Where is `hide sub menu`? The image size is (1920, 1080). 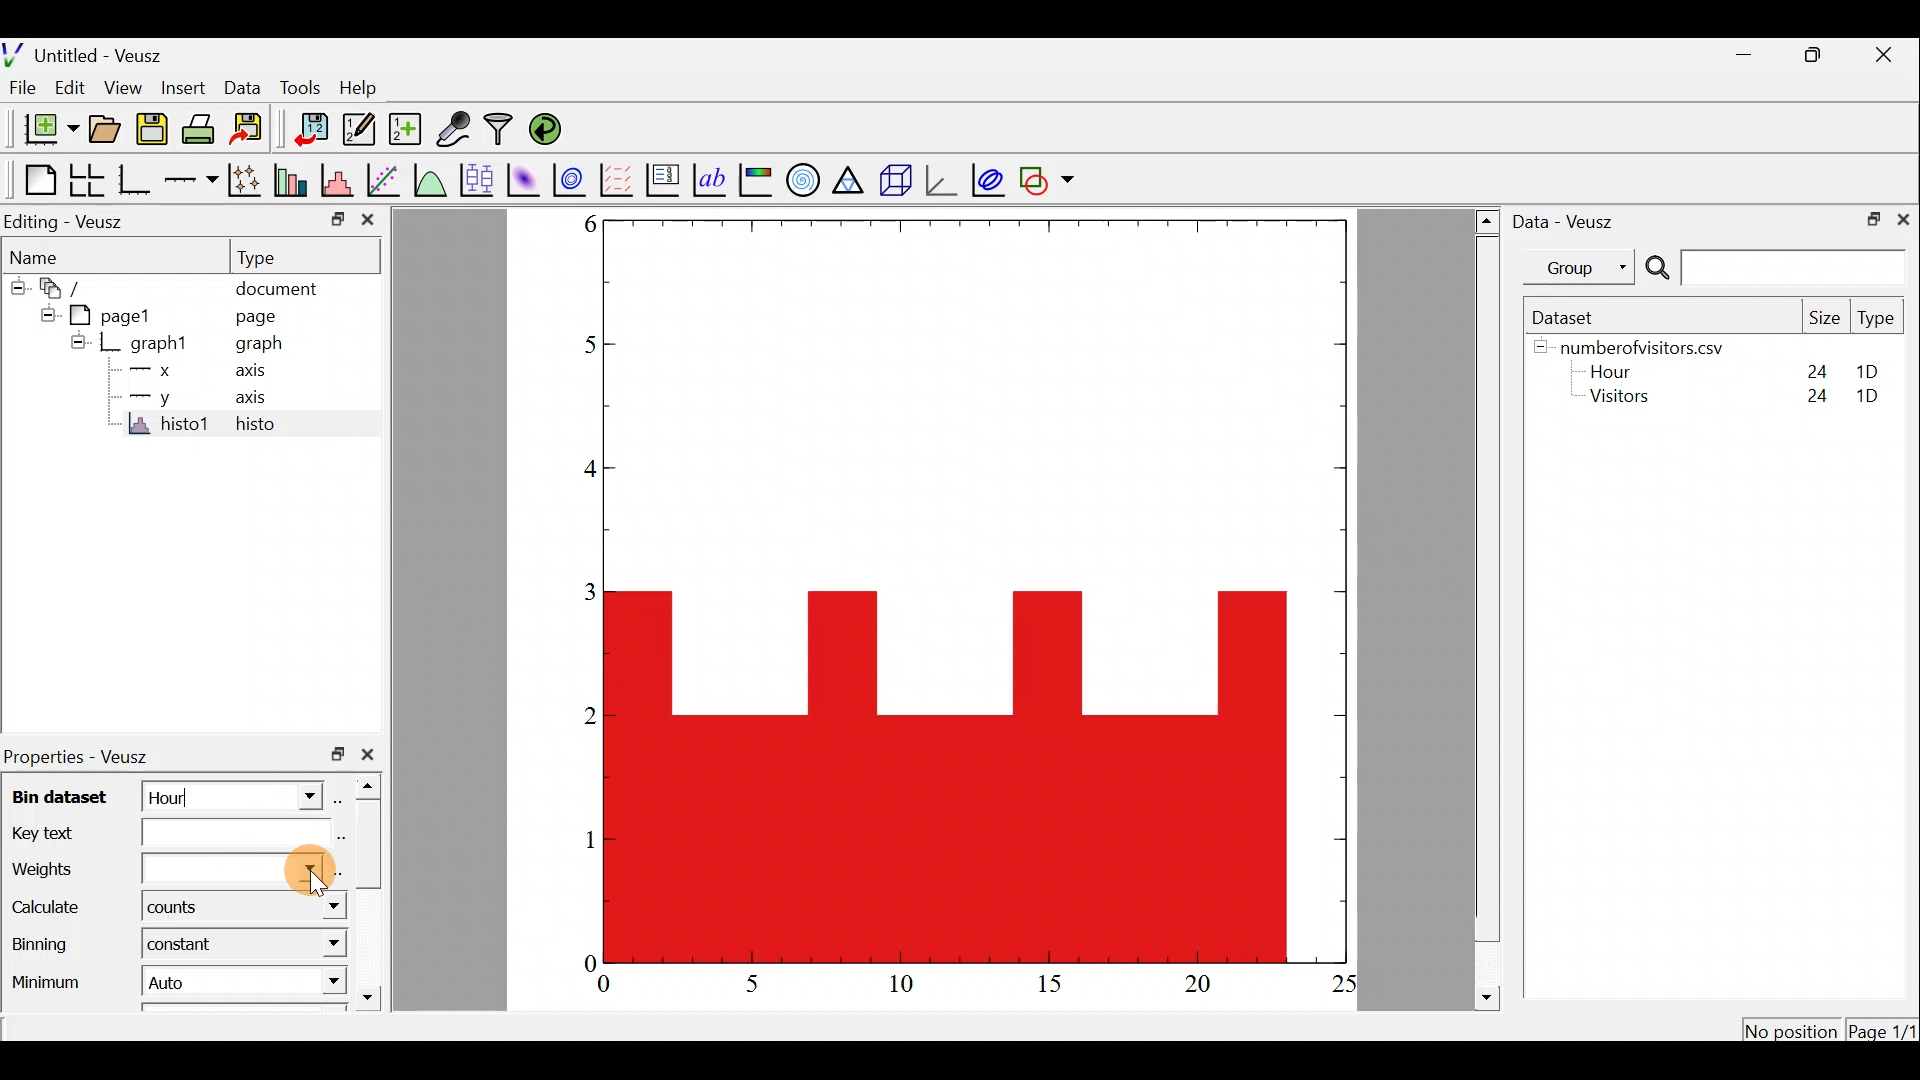
hide sub menu is located at coordinates (44, 315).